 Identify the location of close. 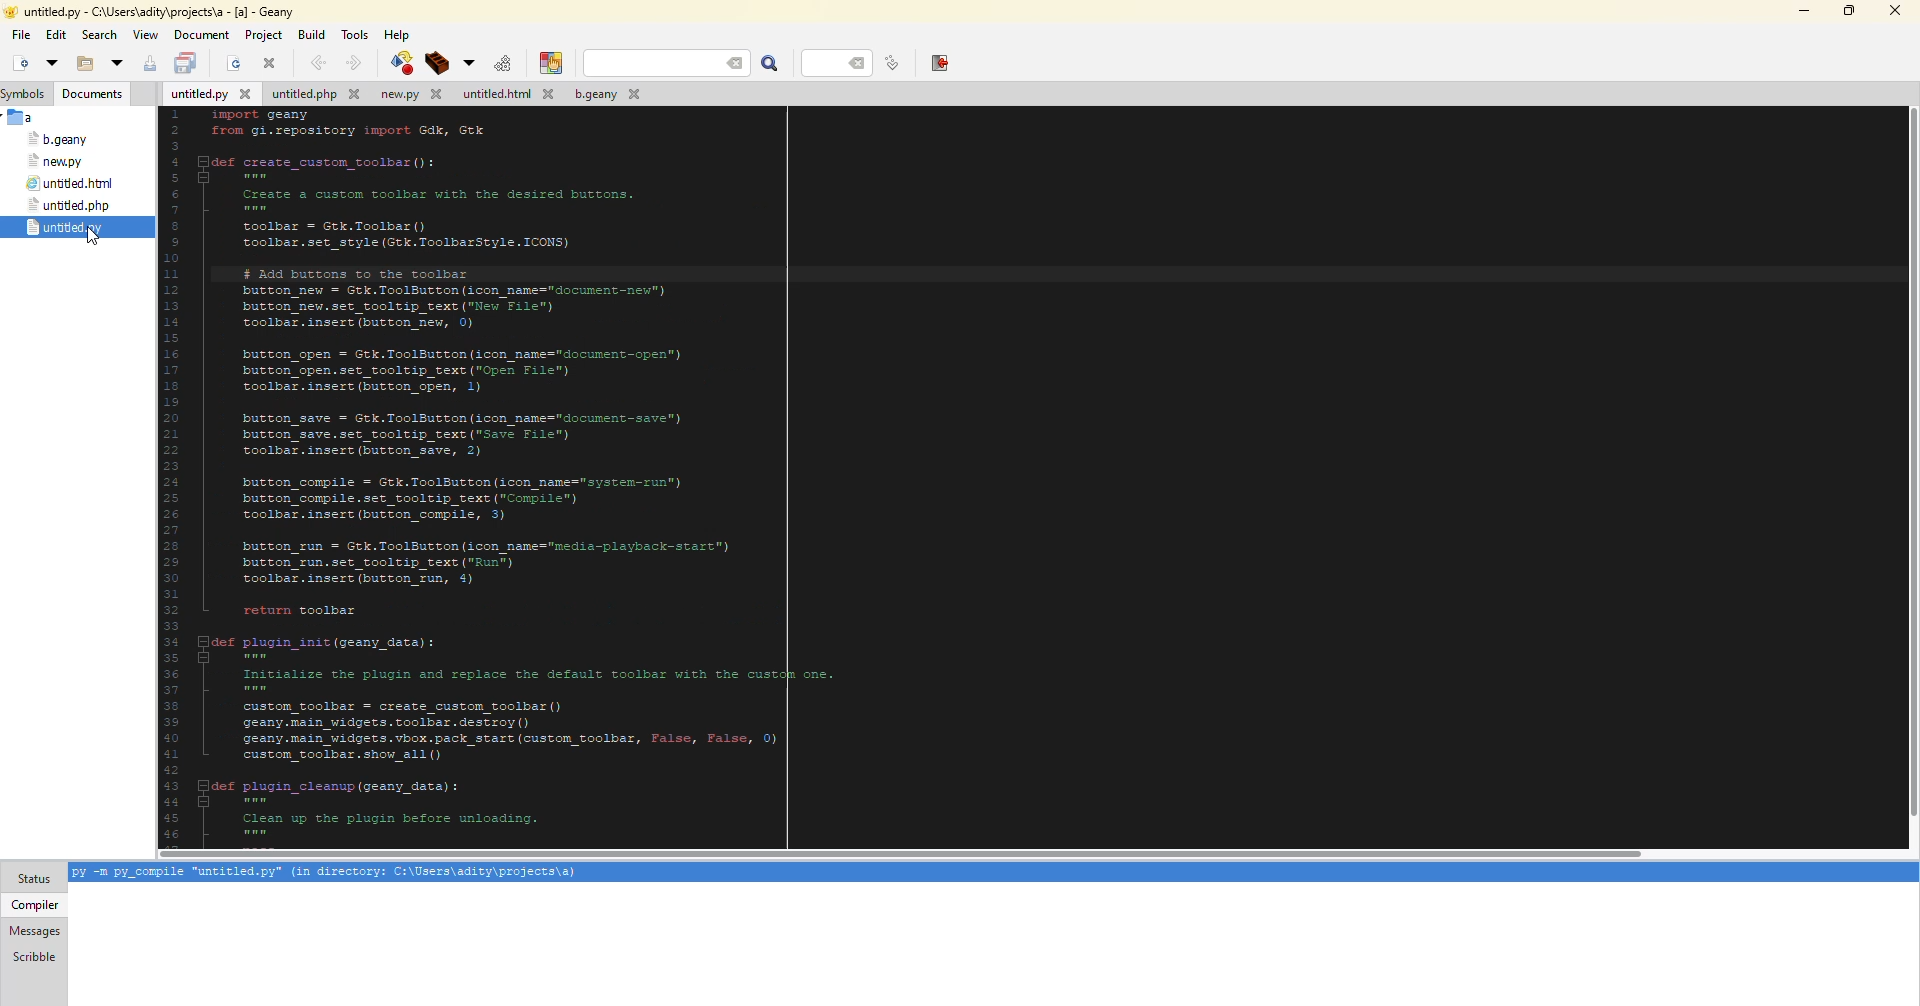
(272, 63).